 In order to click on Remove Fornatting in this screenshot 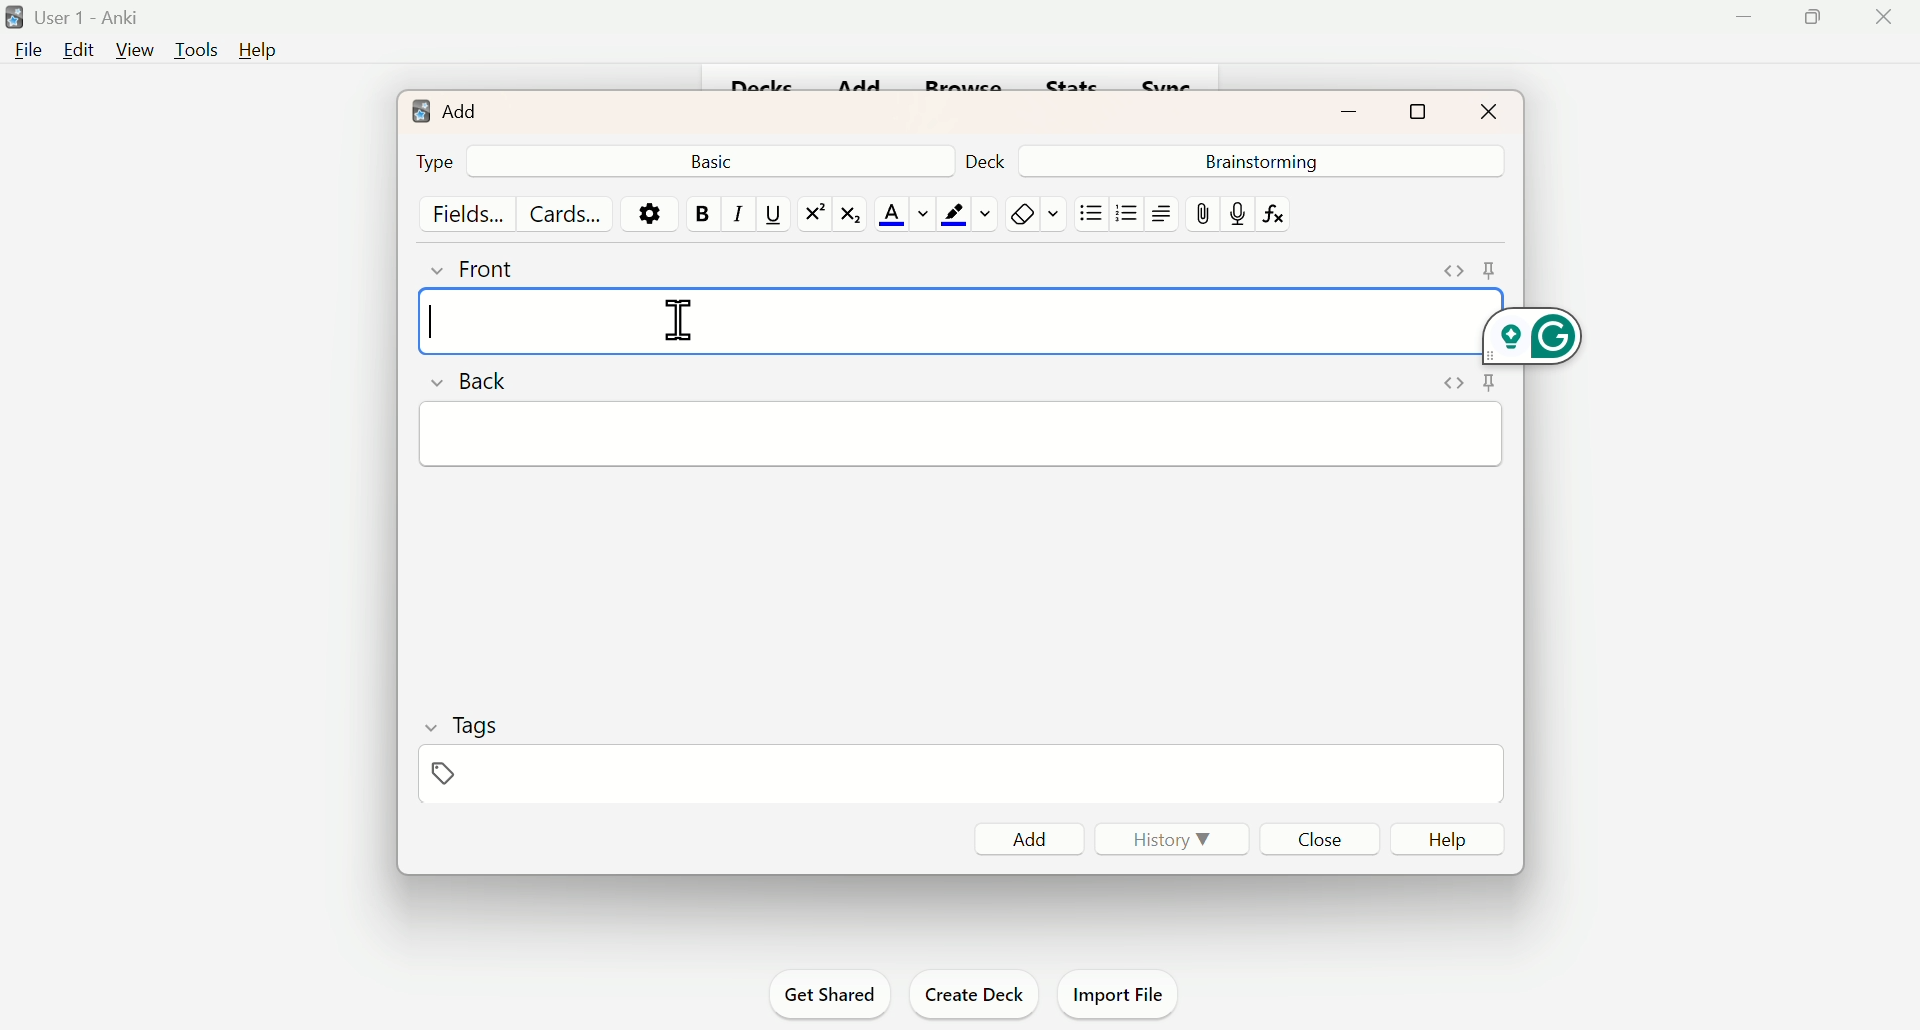, I will do `click(1020, 214)`.